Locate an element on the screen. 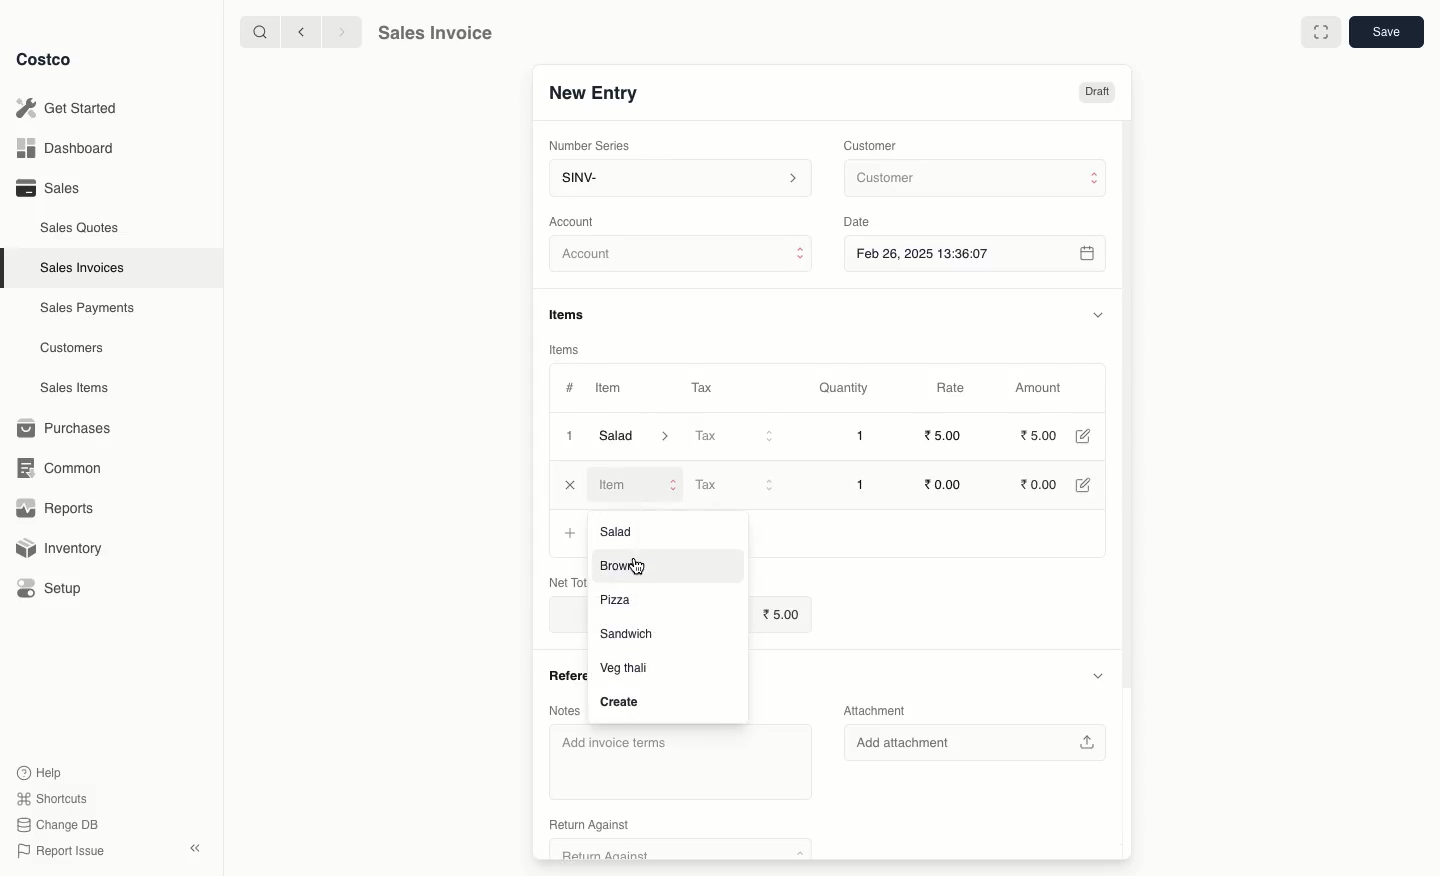  Salad is located at coordinates (635, 436).